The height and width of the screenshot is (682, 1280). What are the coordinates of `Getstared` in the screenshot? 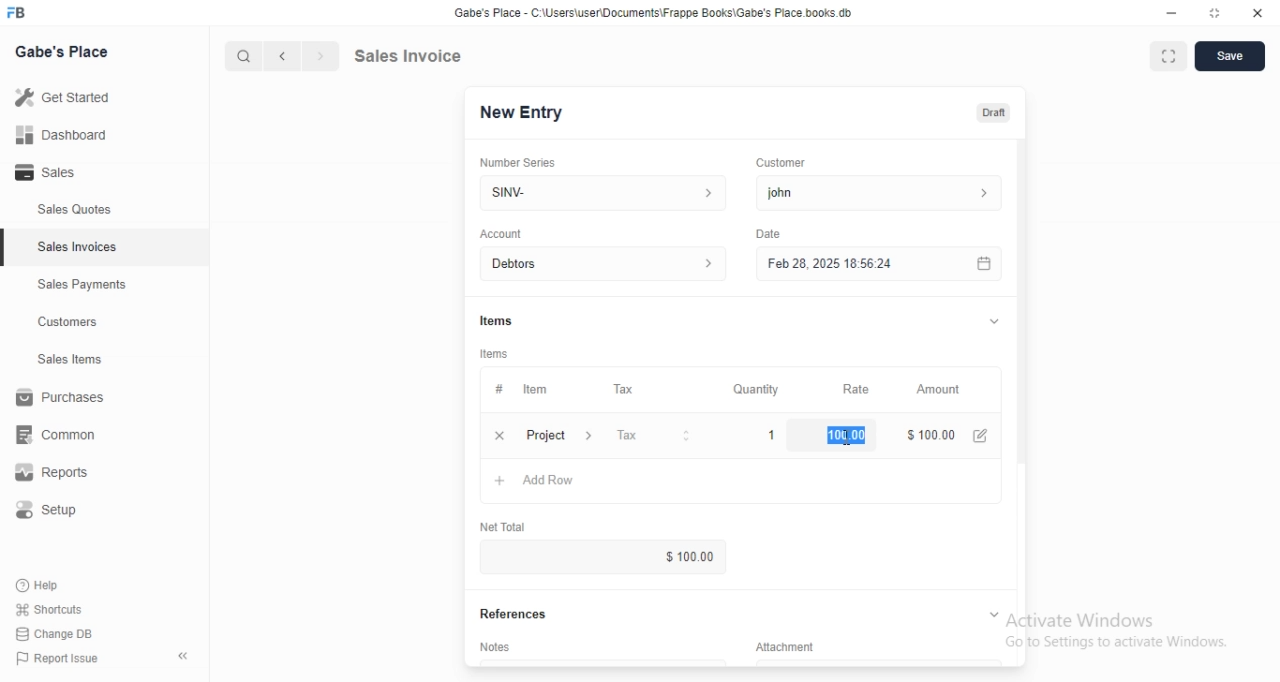 It's located at (68, 99).